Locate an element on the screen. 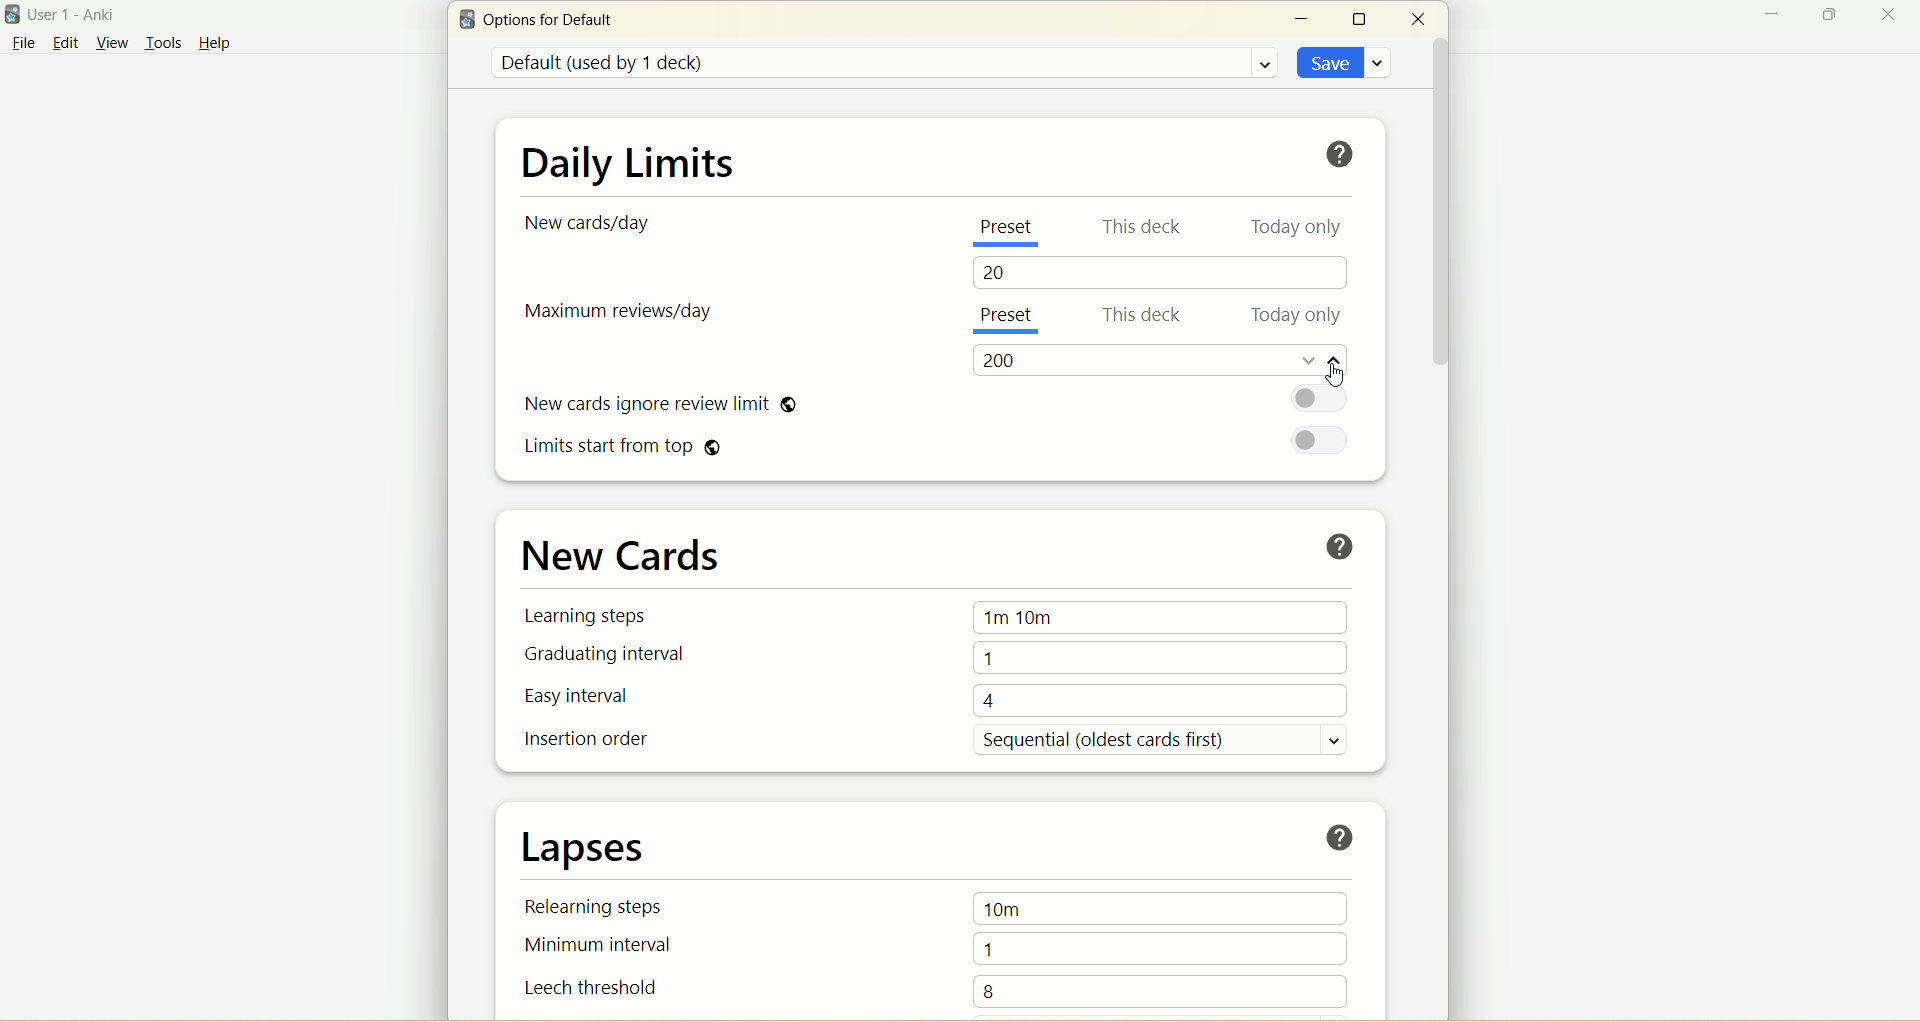 The width and height of the screenshot is (1920, 1022). tools is located at coordinates (163, 44).